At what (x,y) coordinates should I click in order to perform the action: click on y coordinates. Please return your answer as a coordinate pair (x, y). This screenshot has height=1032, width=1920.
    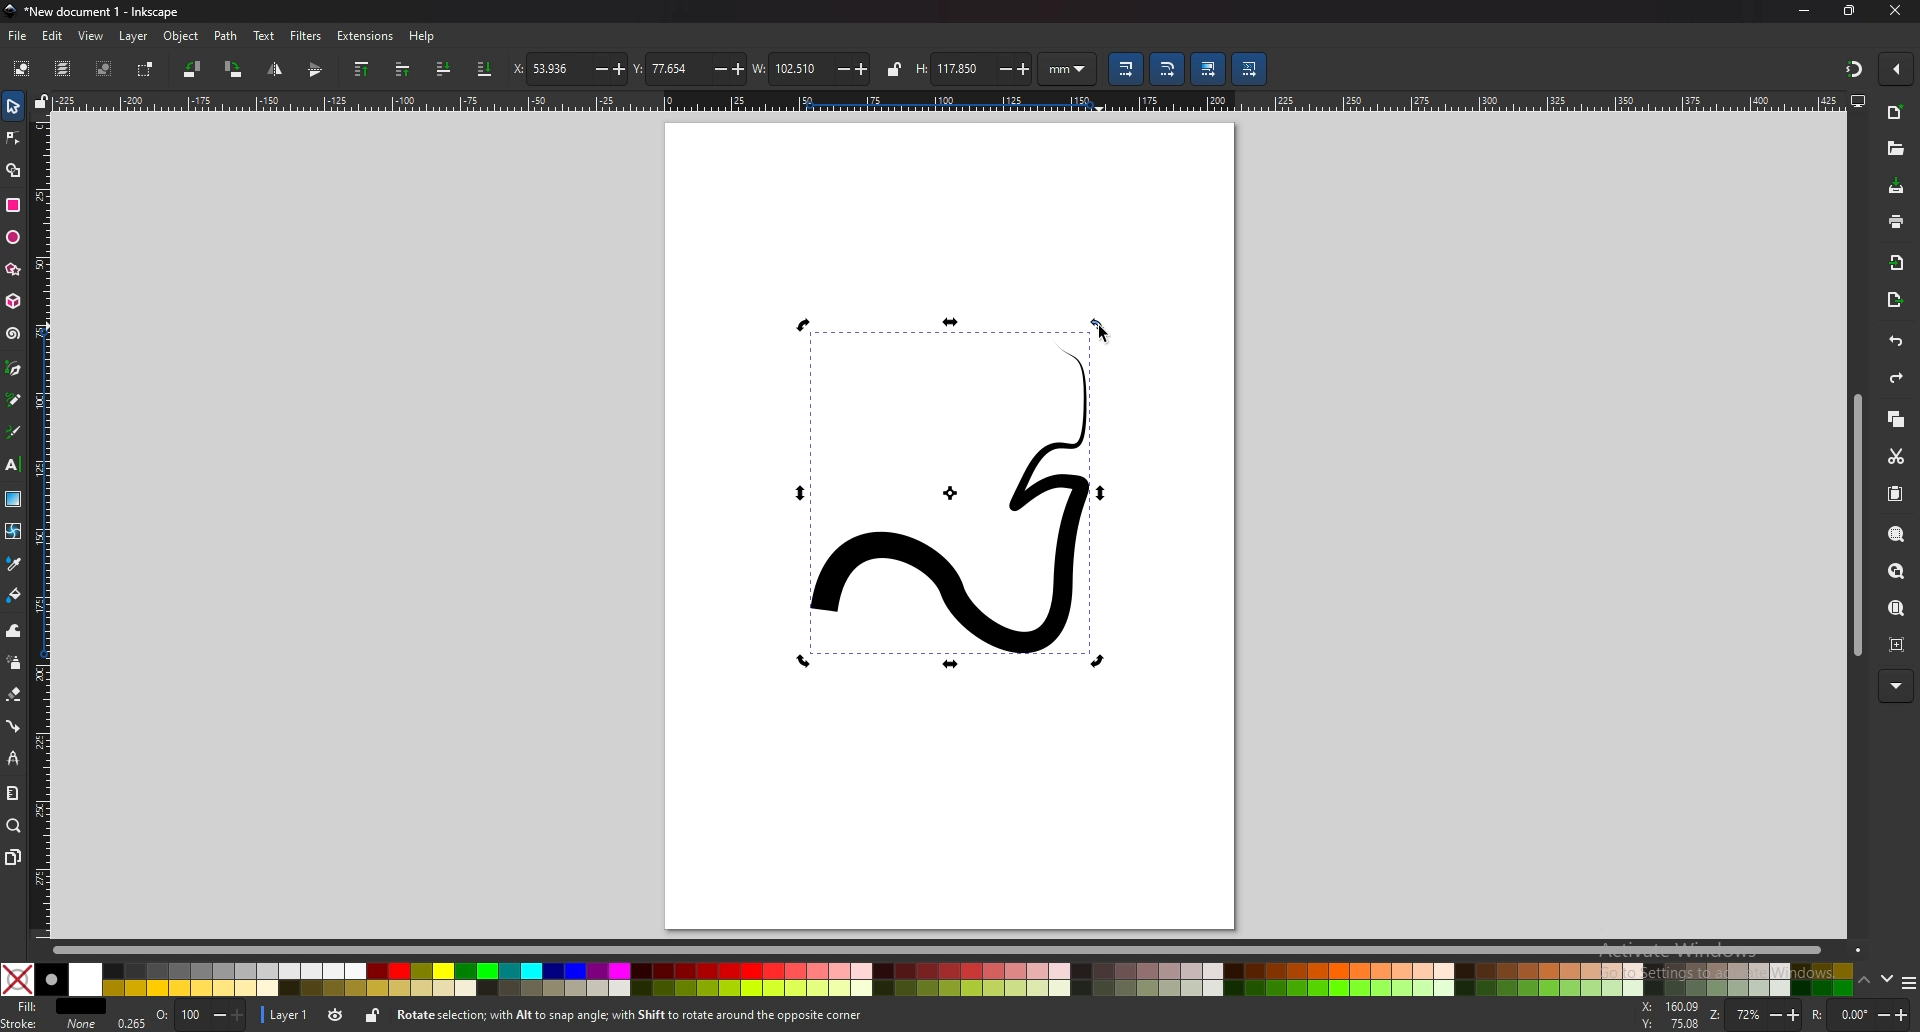
    Looking at the image, I should click on (686, 69).